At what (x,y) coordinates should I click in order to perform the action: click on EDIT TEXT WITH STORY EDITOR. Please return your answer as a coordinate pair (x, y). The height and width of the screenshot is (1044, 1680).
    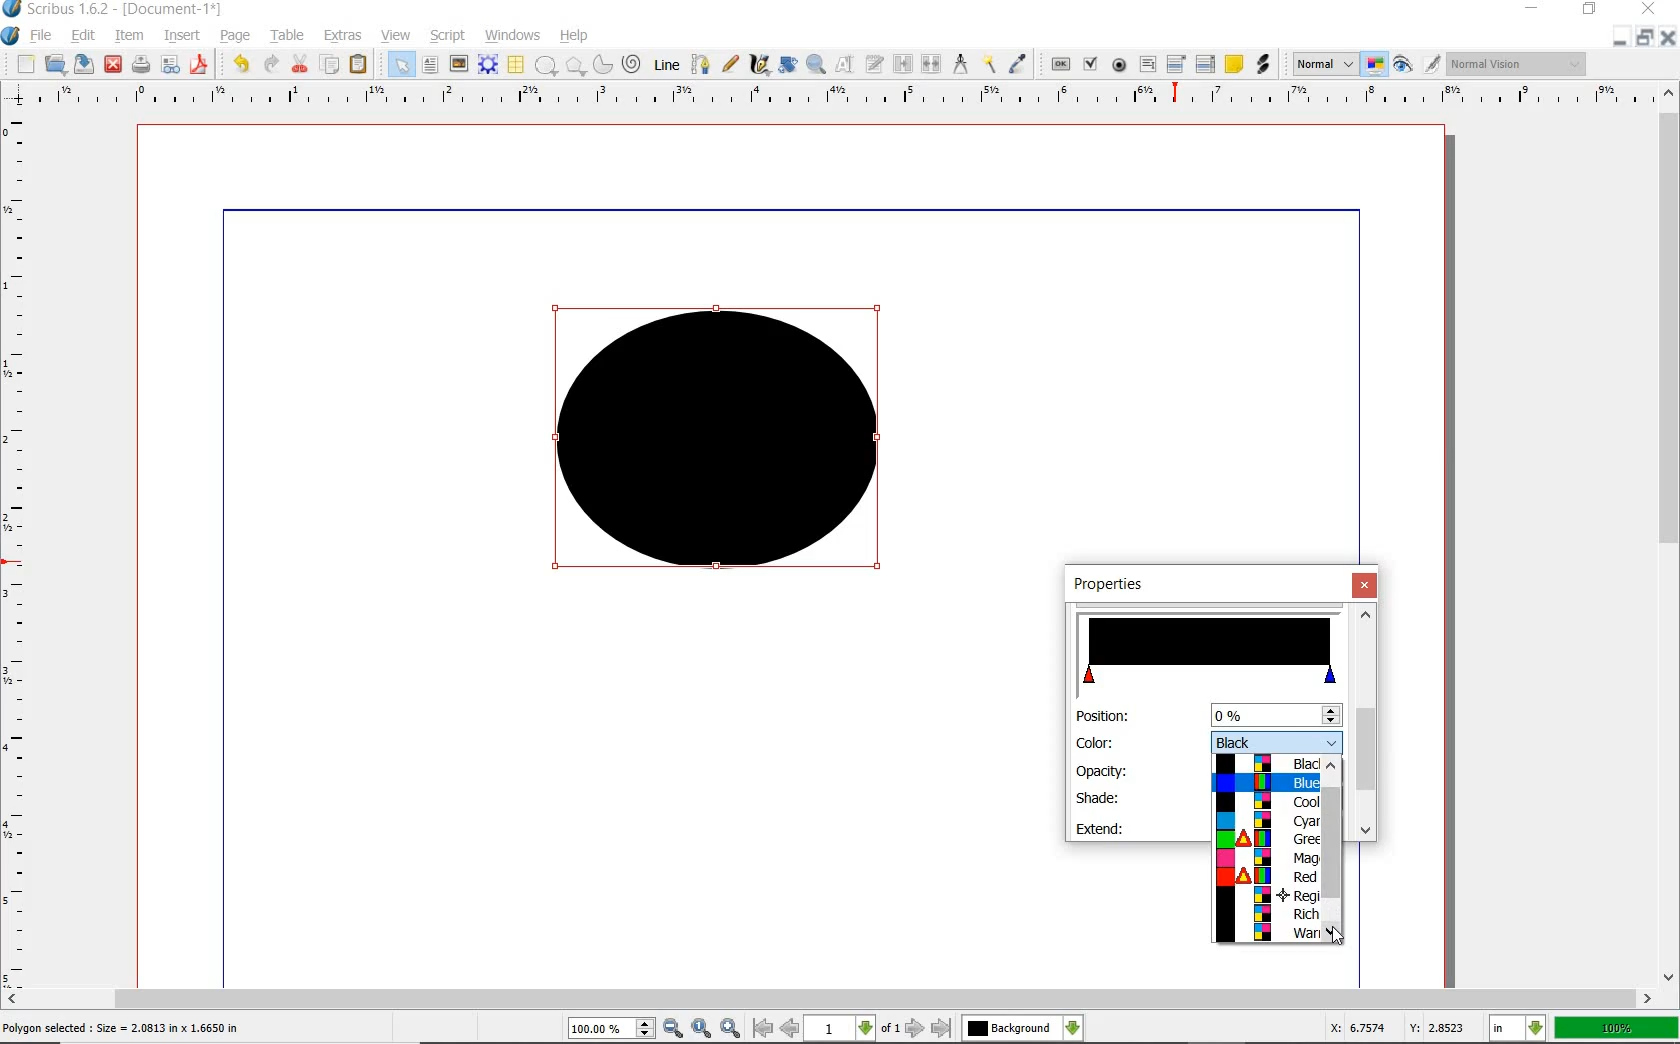
    Looking at the image, I should click on (875, 64).